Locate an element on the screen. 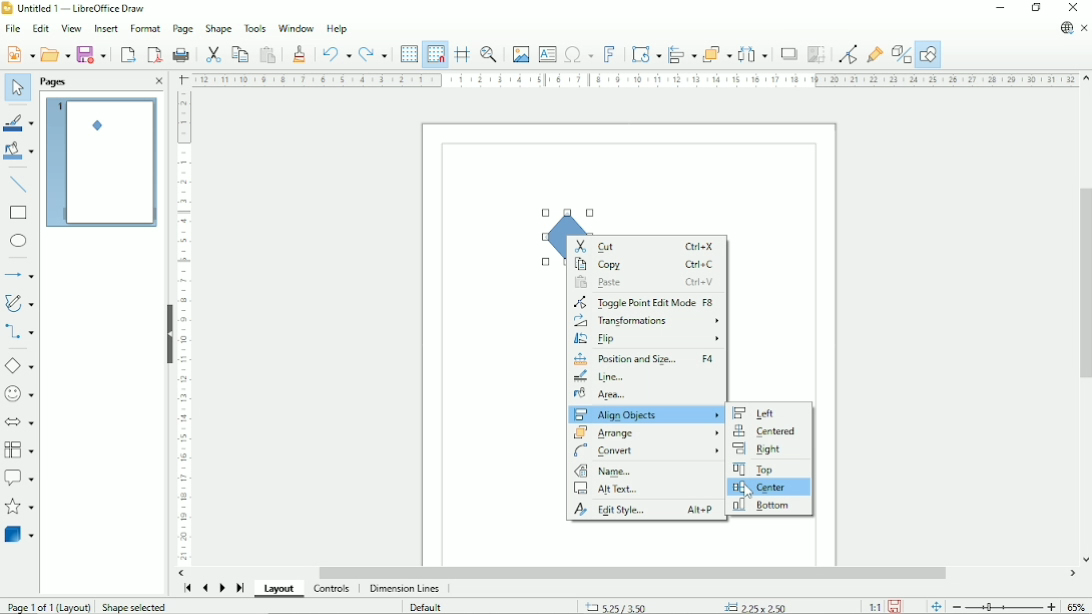  Redo is located at coordinates (375, 53).